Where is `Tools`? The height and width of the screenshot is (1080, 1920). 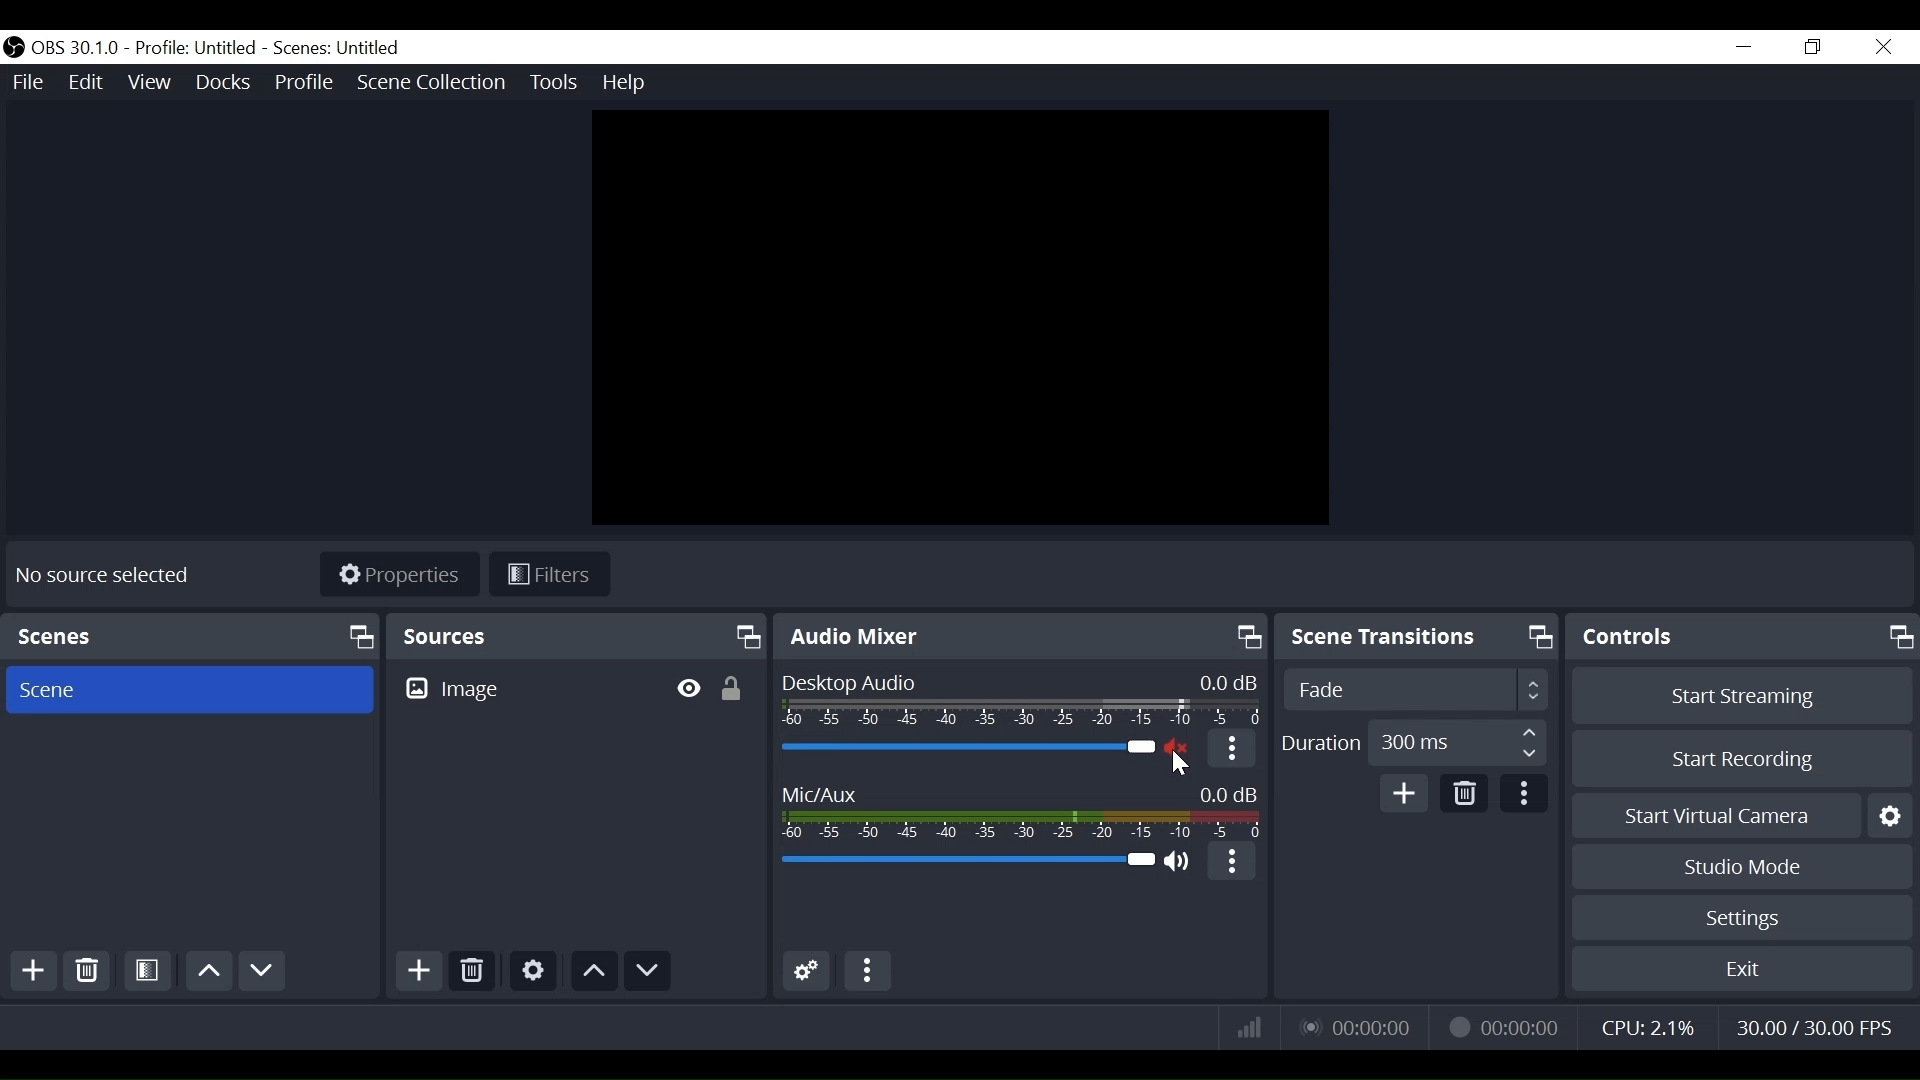
Tools is located at coordinates (556, 85).